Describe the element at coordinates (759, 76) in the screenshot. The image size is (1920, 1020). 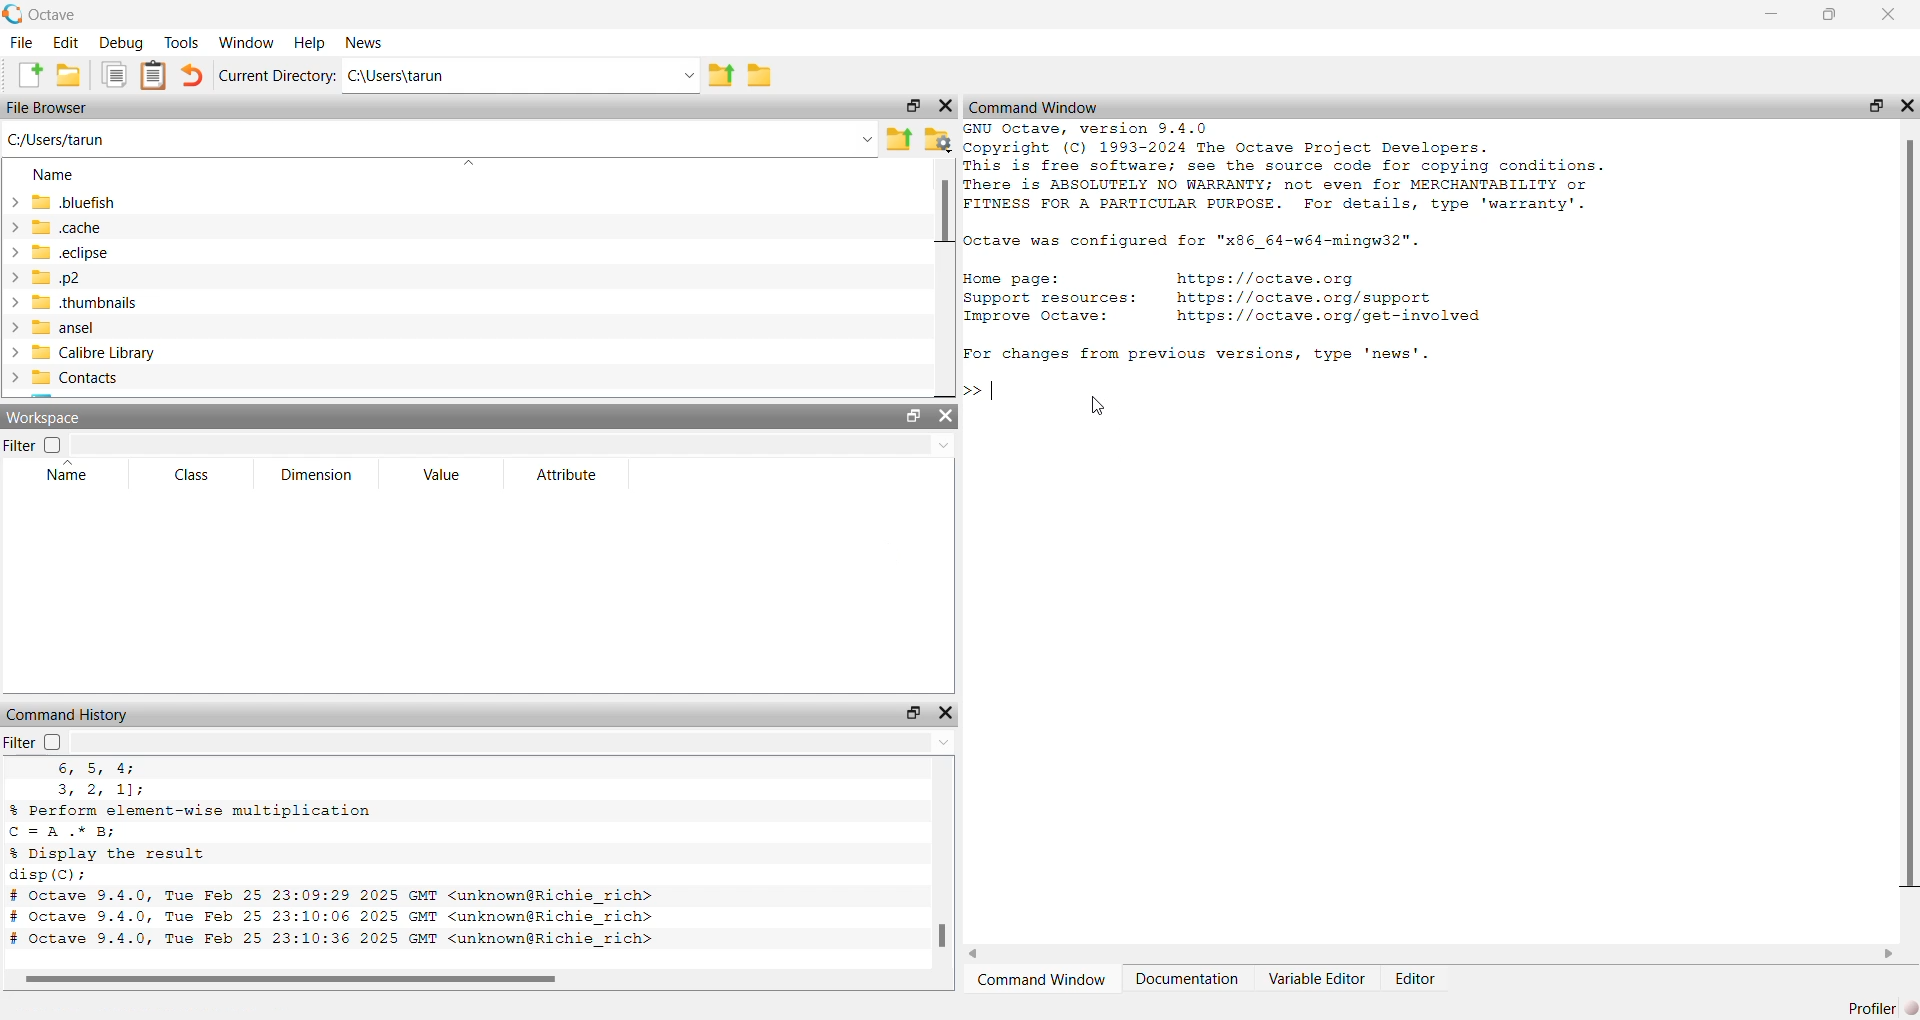
I see `Folder` at that location.